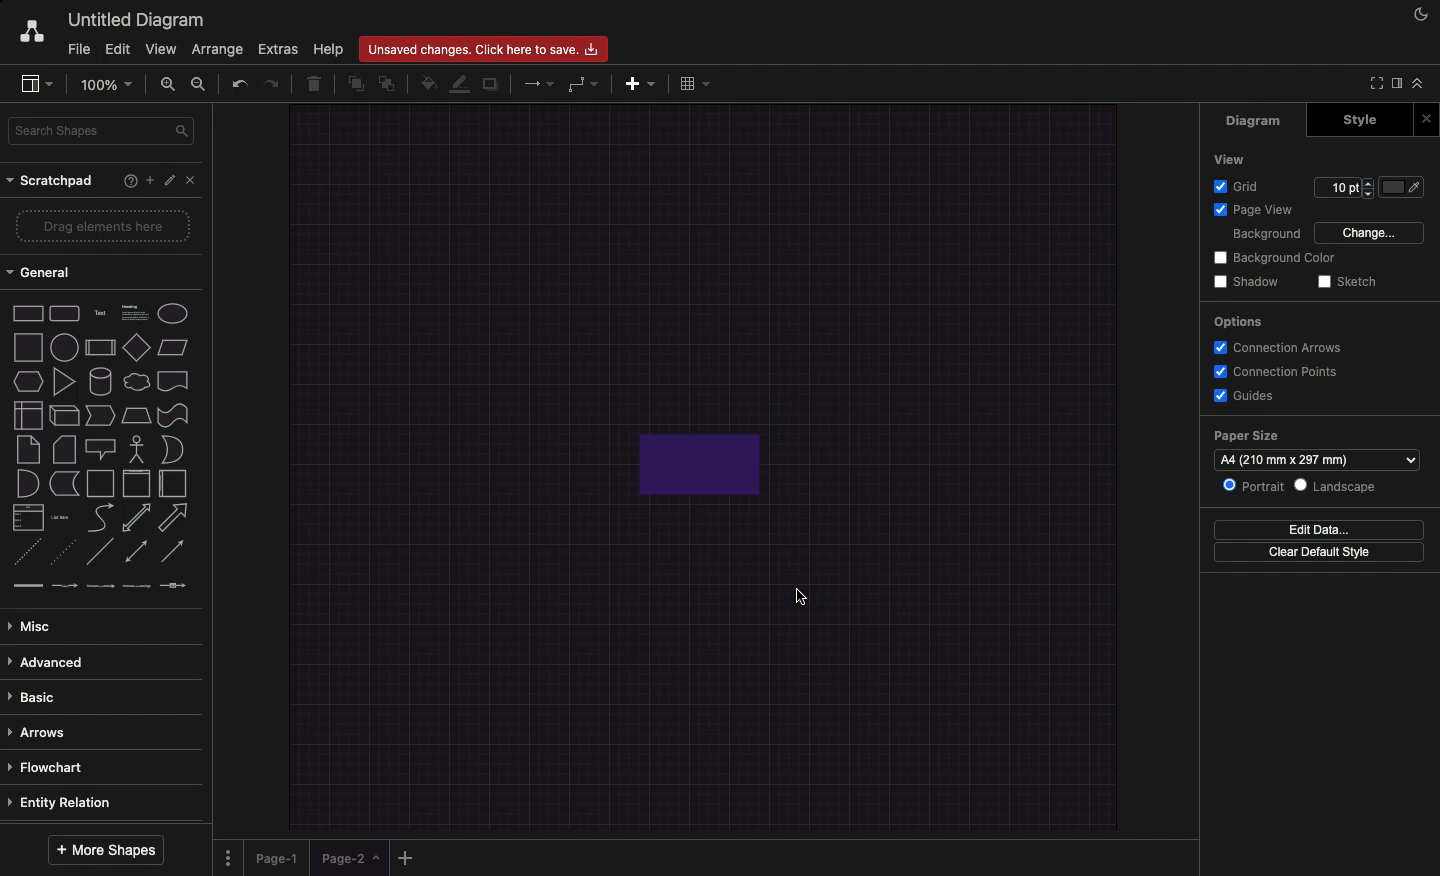 This screenshot has width=1440, height=876. What do you see at coordinates (1279, 258) in the screenshot?
I see `Background color` at bounding box center [1279, 258].